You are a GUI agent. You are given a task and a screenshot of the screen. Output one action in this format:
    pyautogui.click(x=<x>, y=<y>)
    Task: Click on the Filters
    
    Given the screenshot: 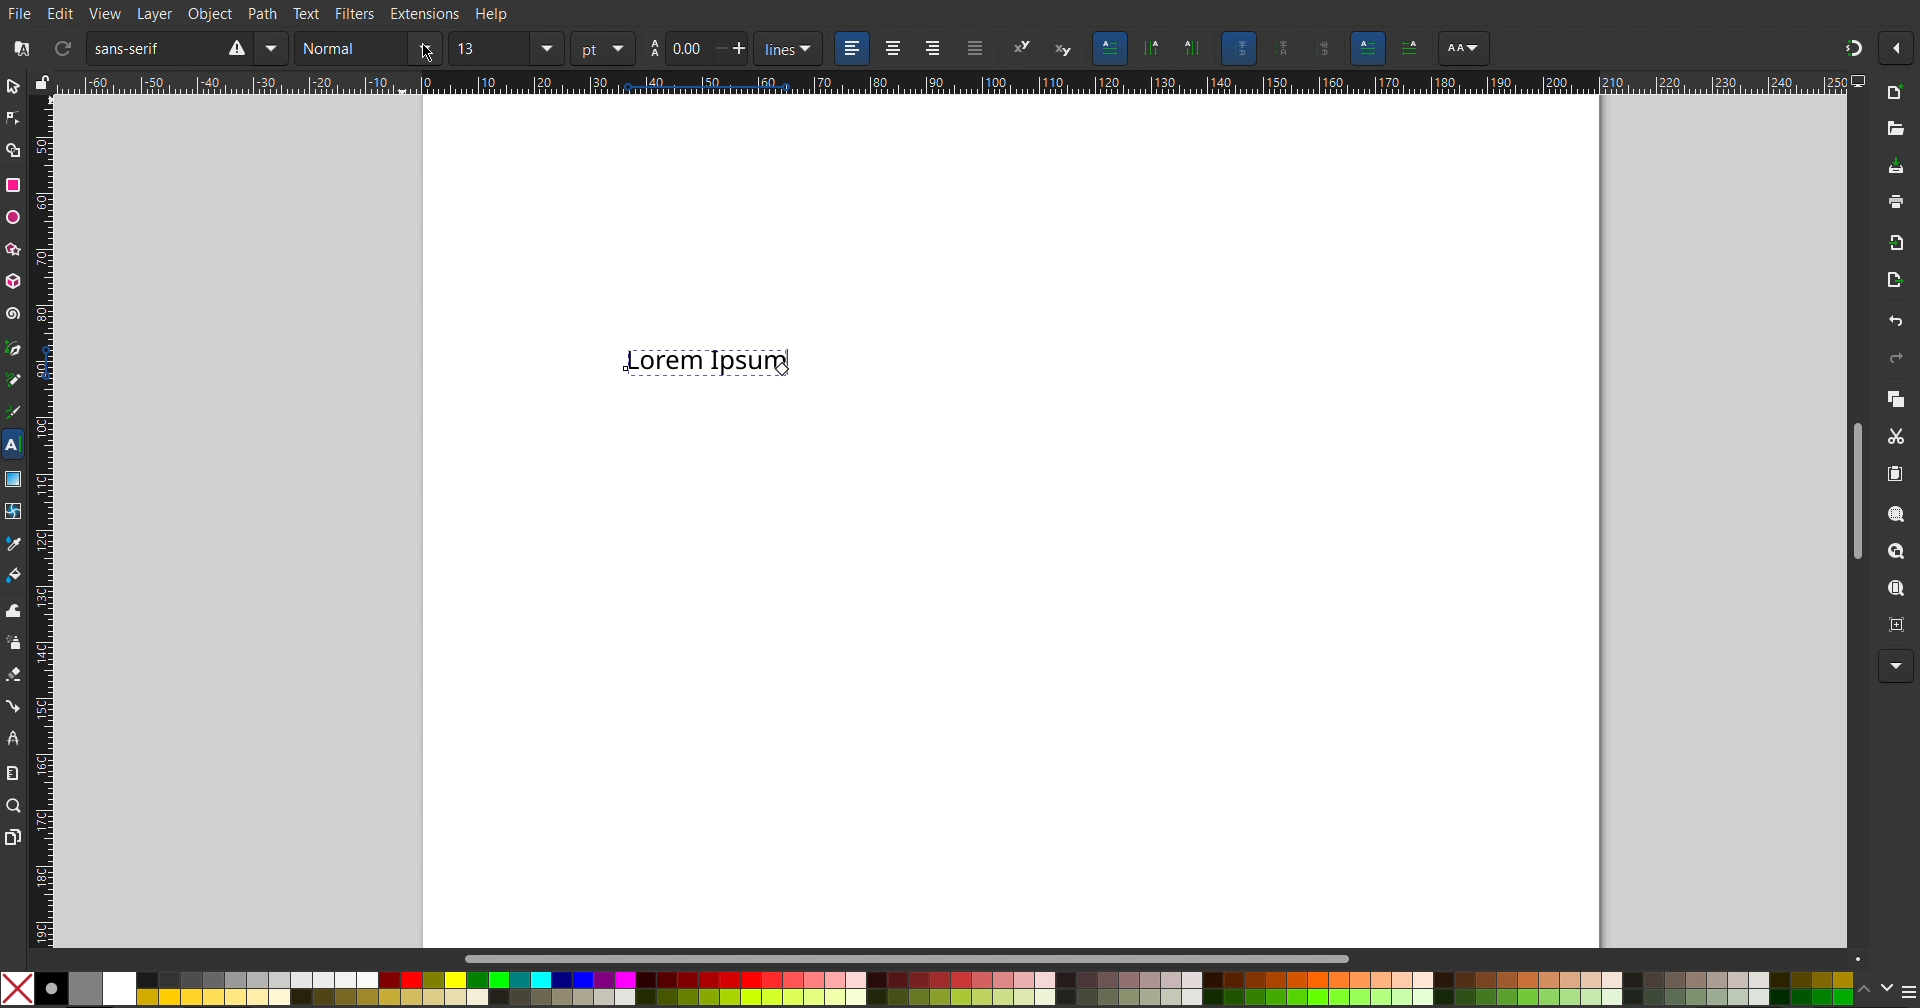 What is the action you would take?
    pyautogui.click(x=357, y=14)
    